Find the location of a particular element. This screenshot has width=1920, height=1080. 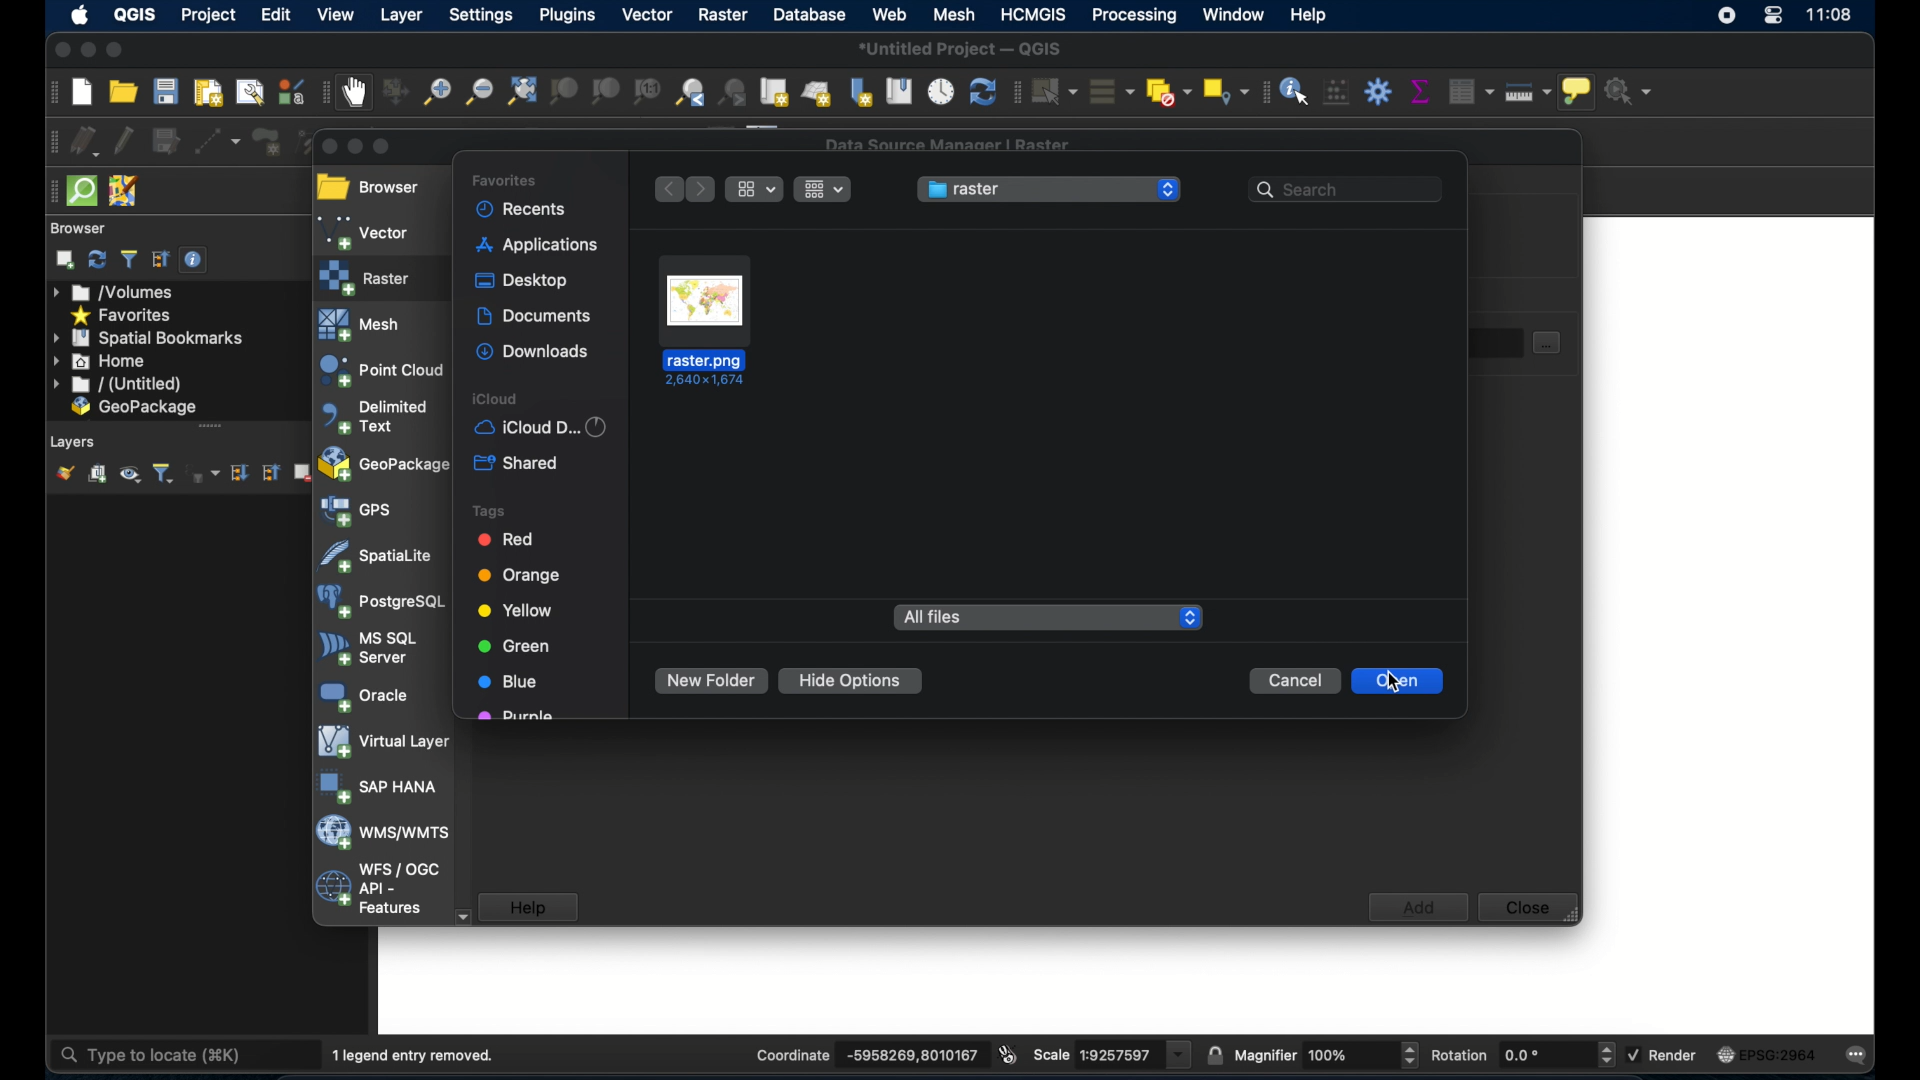

scale is located at coordinates (1052, 1055).